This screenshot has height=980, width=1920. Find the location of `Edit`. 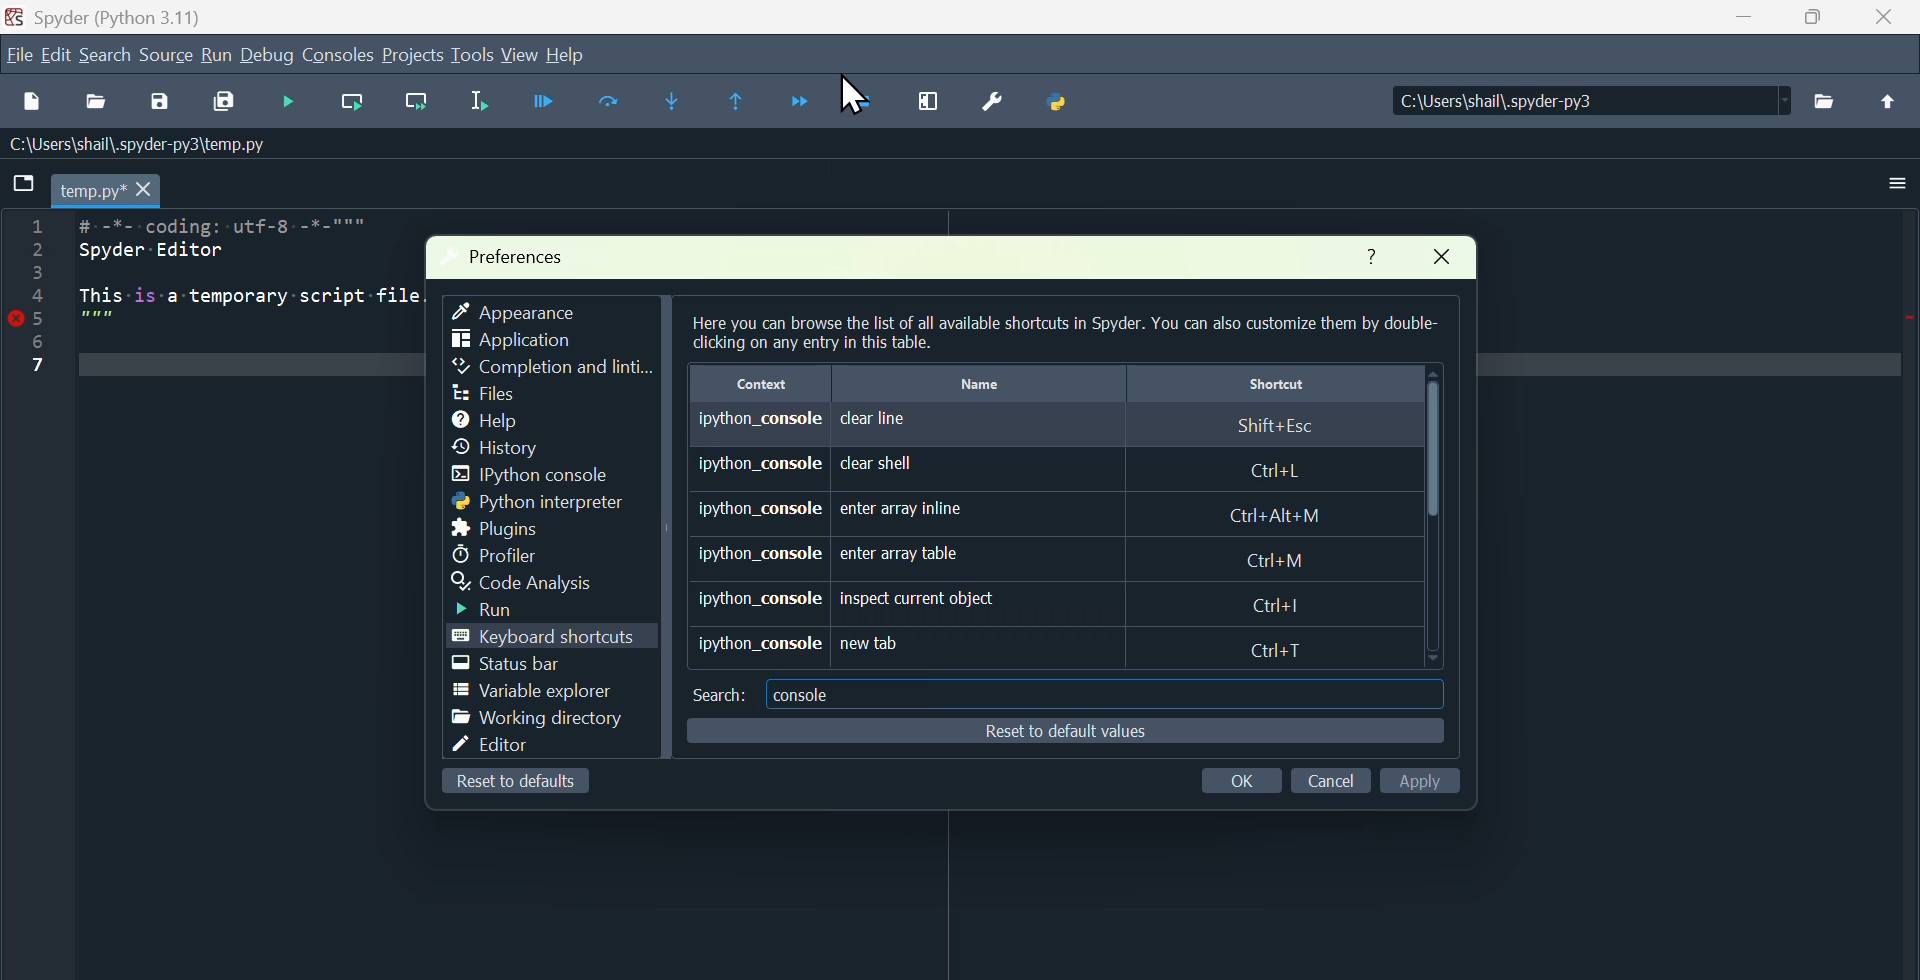

Edit is located at coordinates (54, 58).